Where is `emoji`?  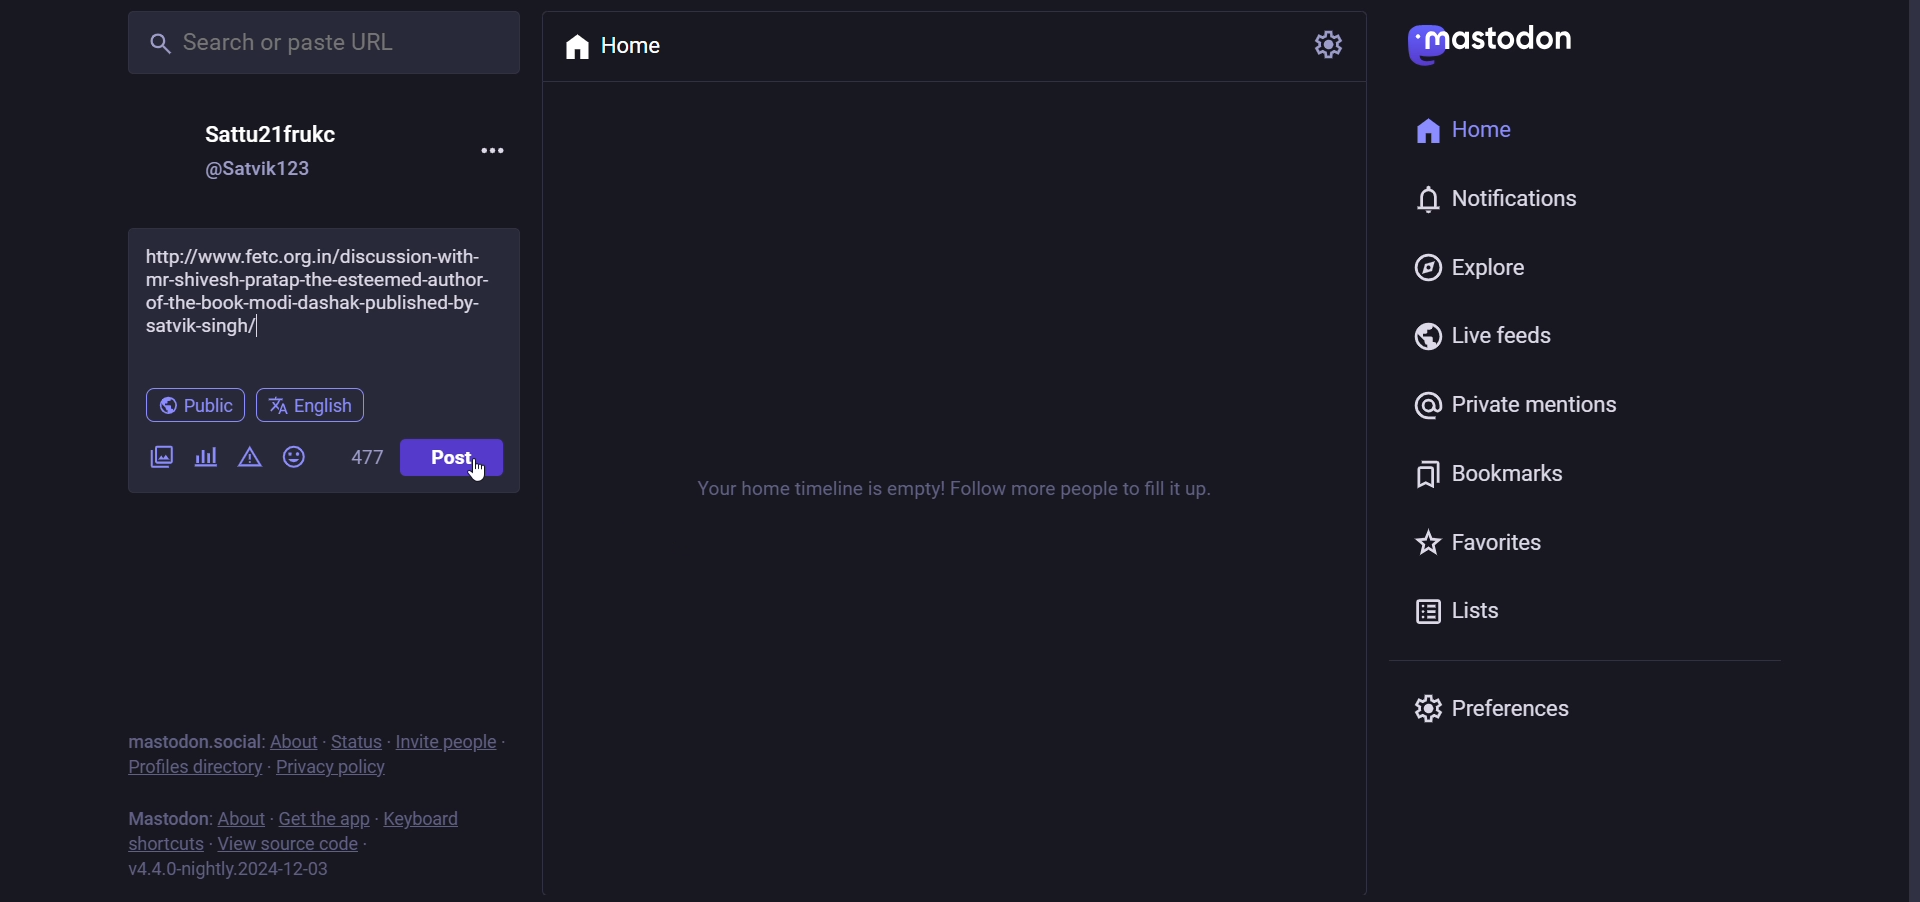
emoji is located at coordinates (299, 454).